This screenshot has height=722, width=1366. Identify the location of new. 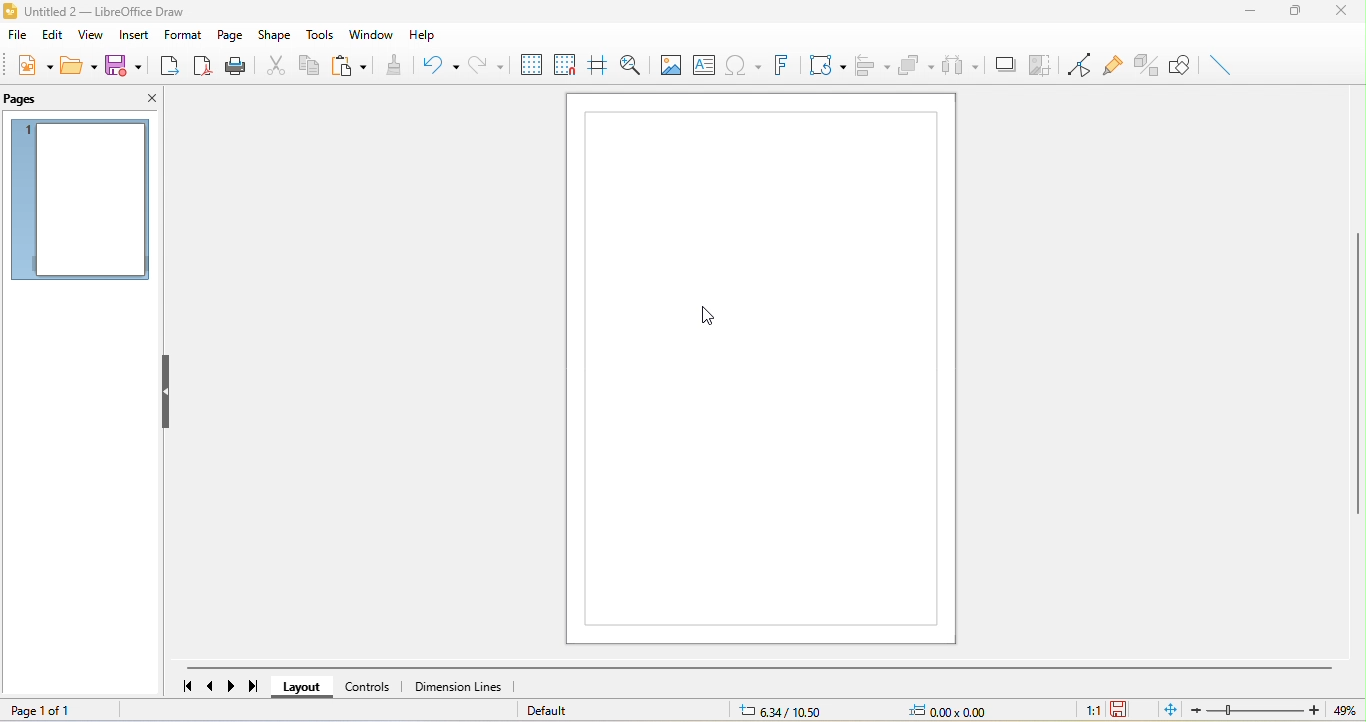
(28, 69).